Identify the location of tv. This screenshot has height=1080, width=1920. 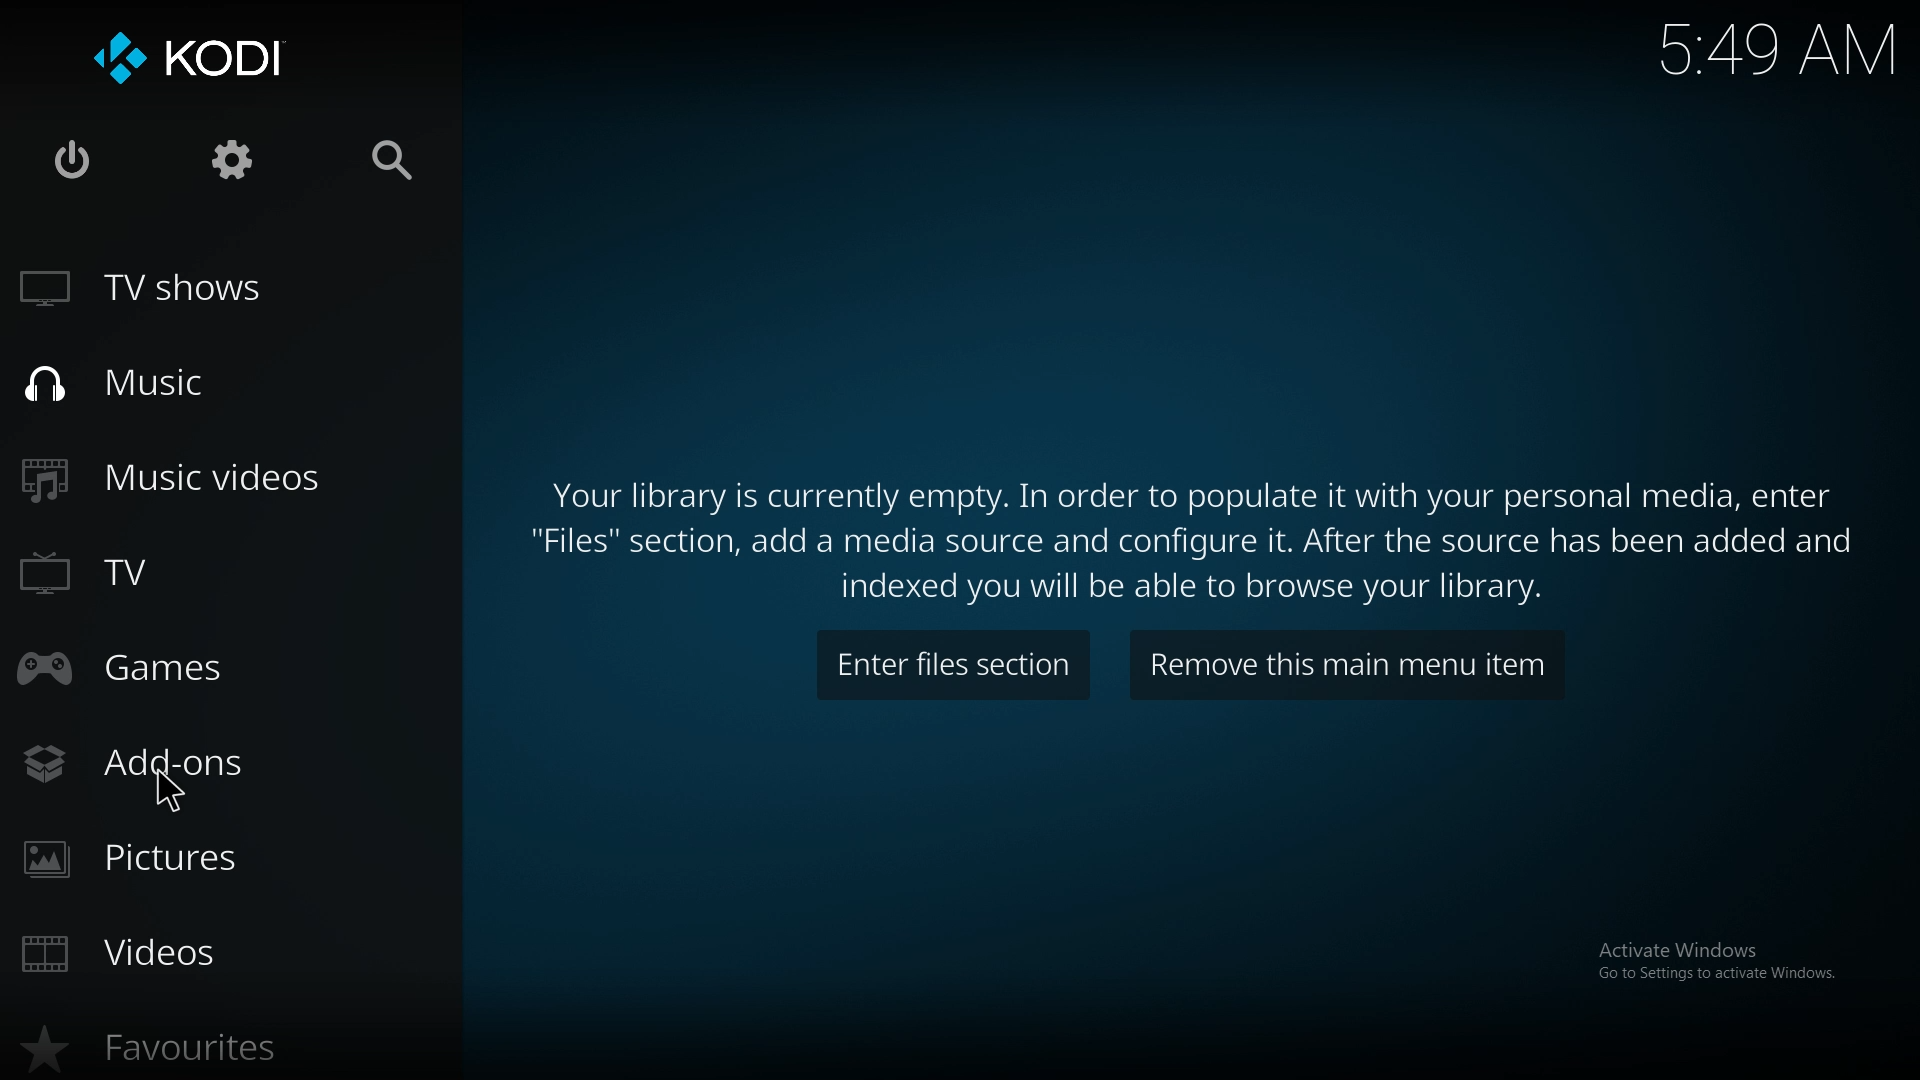
(139, 575).